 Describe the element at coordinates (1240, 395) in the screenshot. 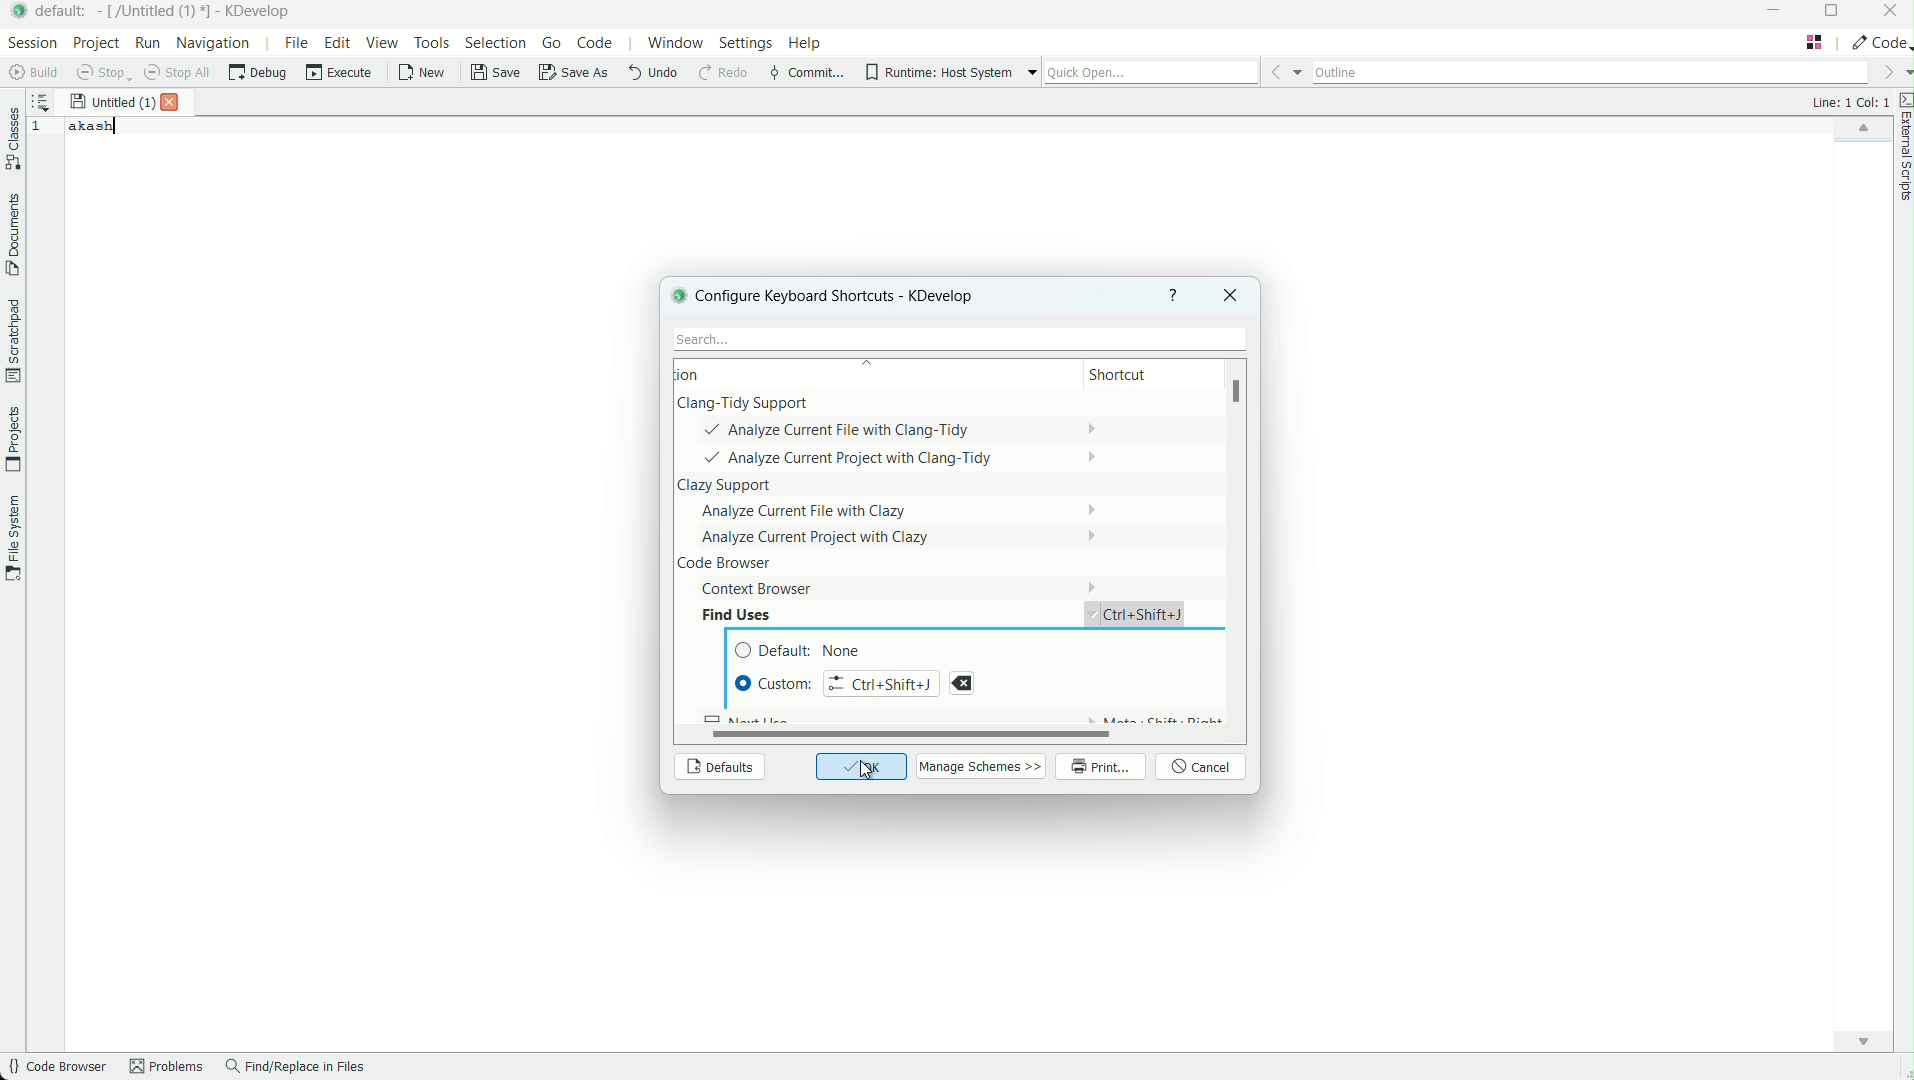

I see `scroll bar` at that location.